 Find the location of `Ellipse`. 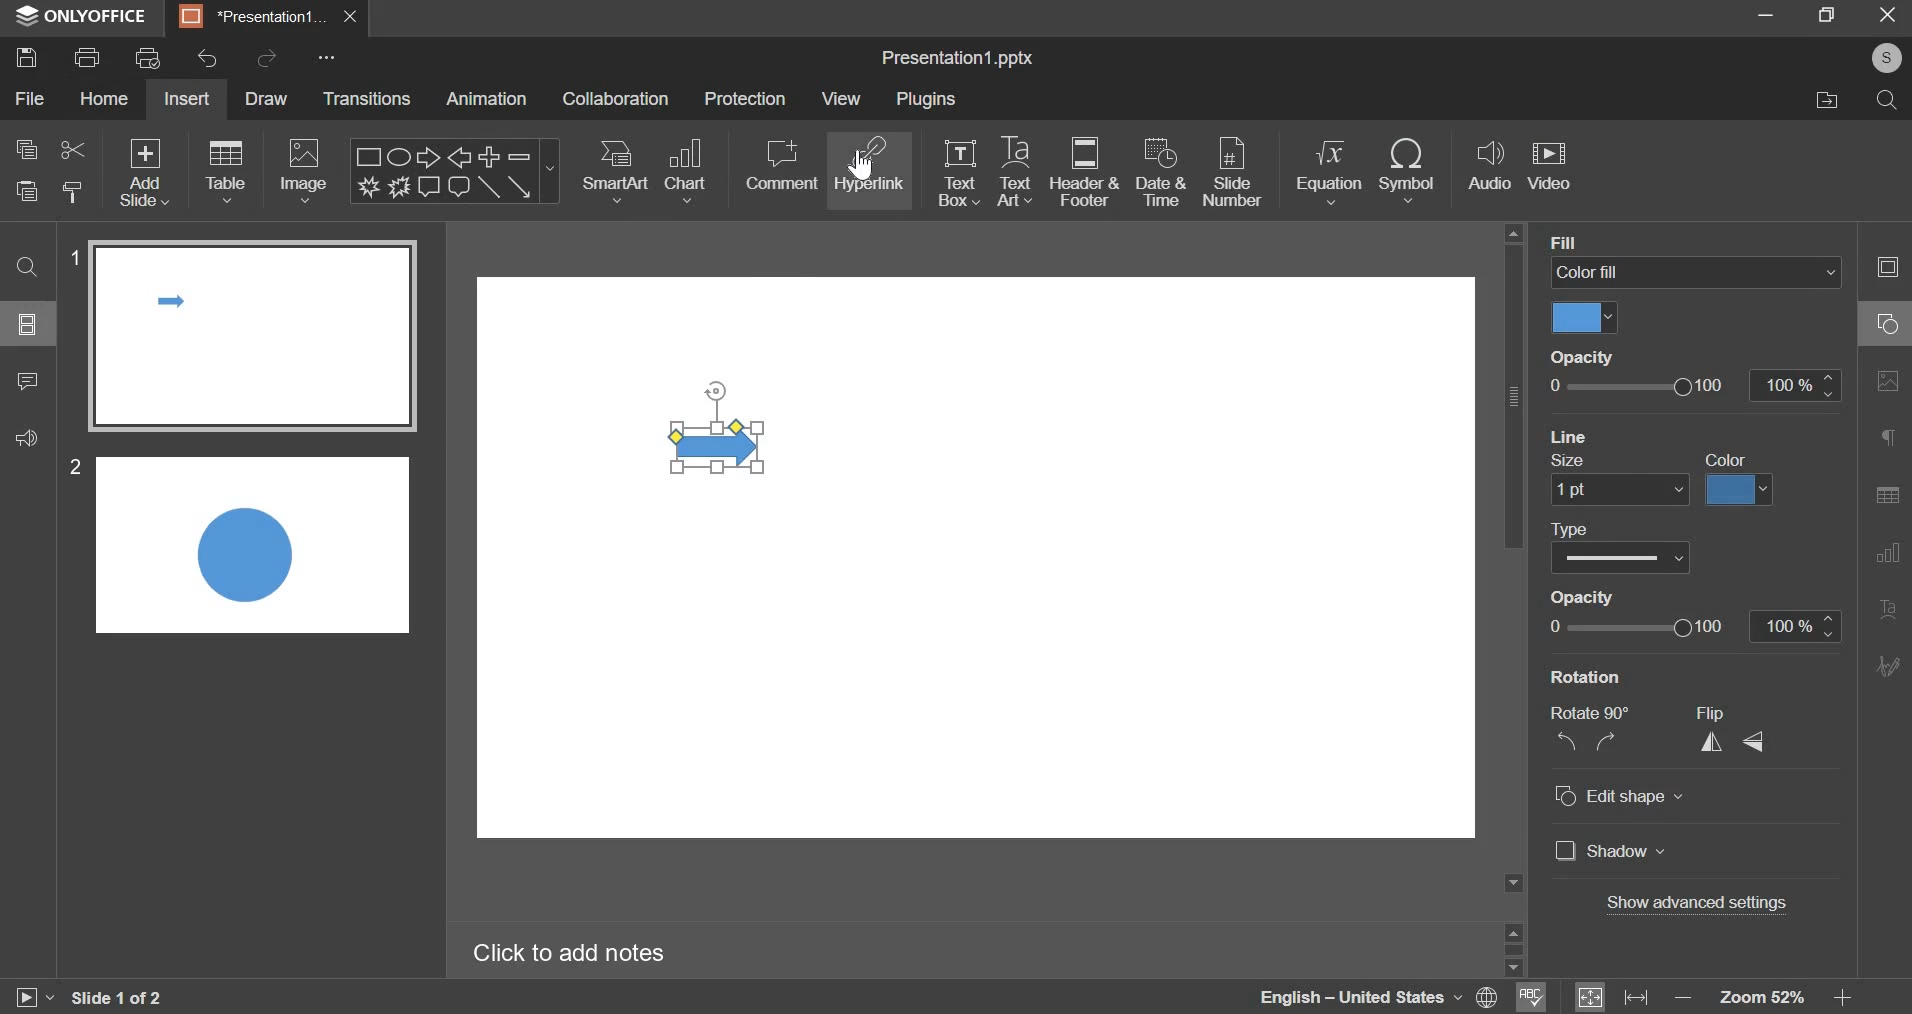

Ellipse is located at coordinates (399, 156).